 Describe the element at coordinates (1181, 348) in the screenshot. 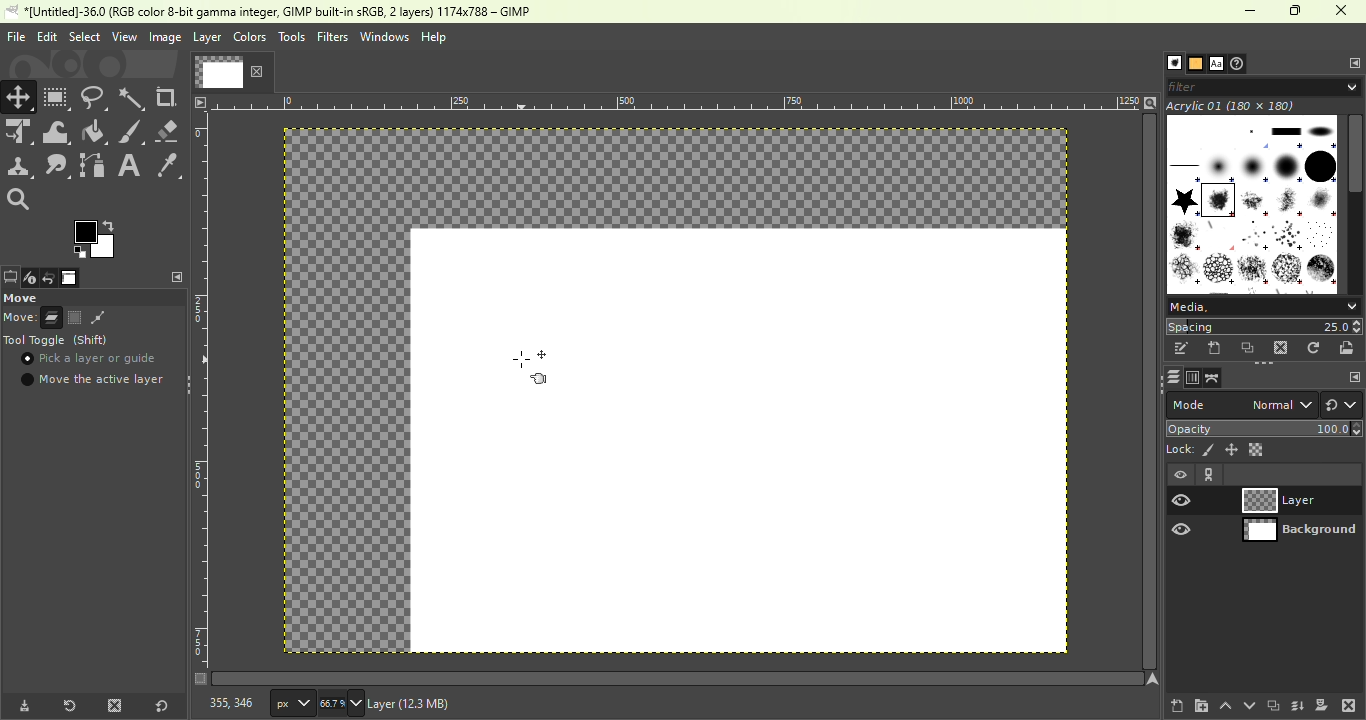

I see `Edit this brush` at that location.